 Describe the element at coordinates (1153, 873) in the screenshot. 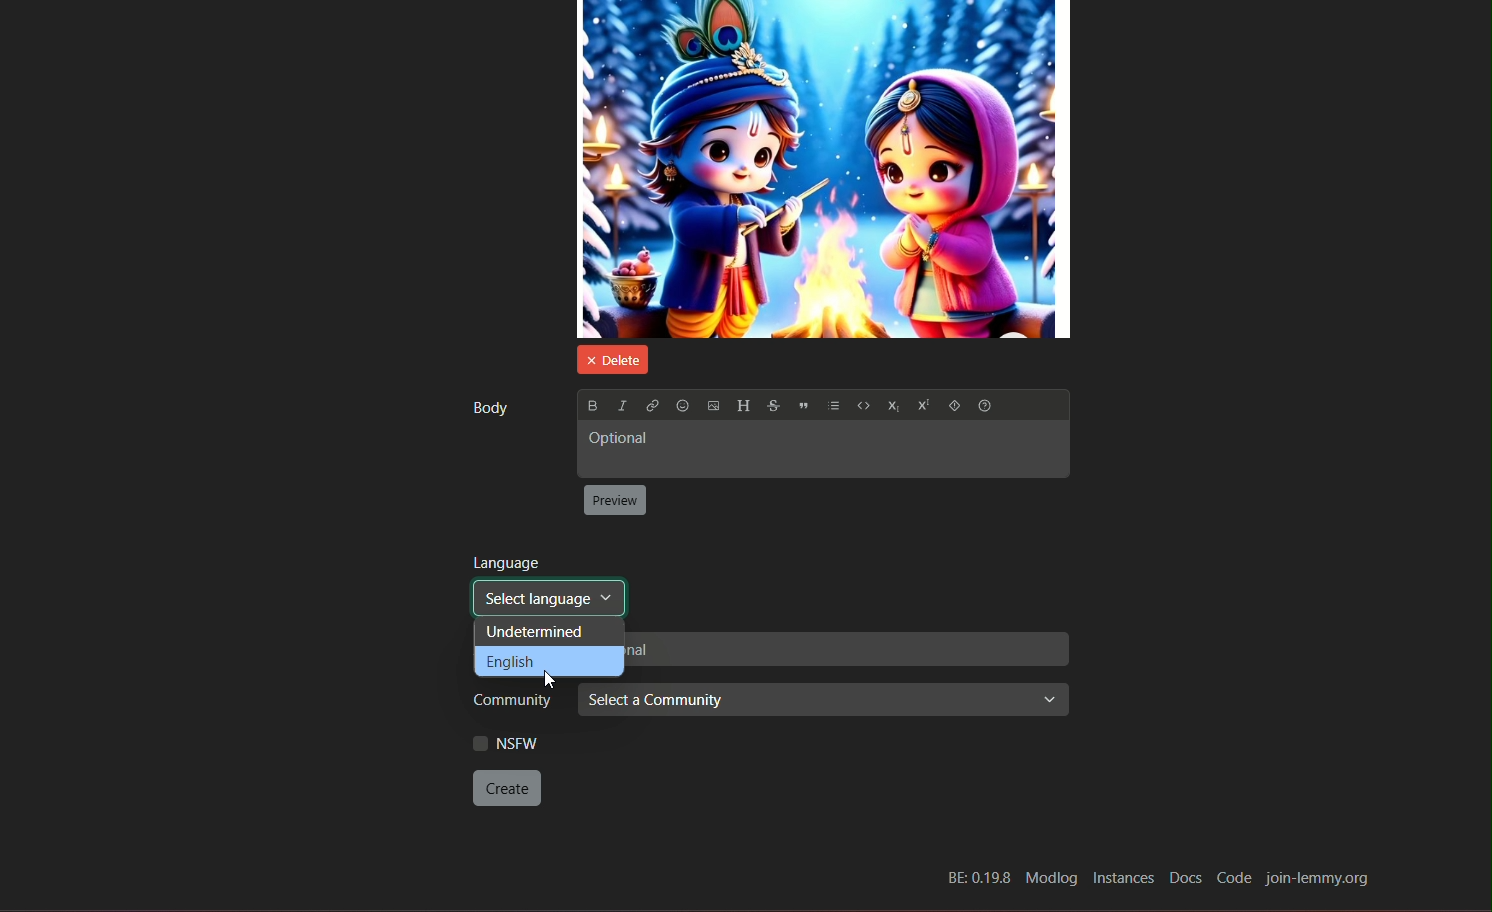

I see `BE0.198 Modiog Instances Docs Code join-lemmy.org` at that location.